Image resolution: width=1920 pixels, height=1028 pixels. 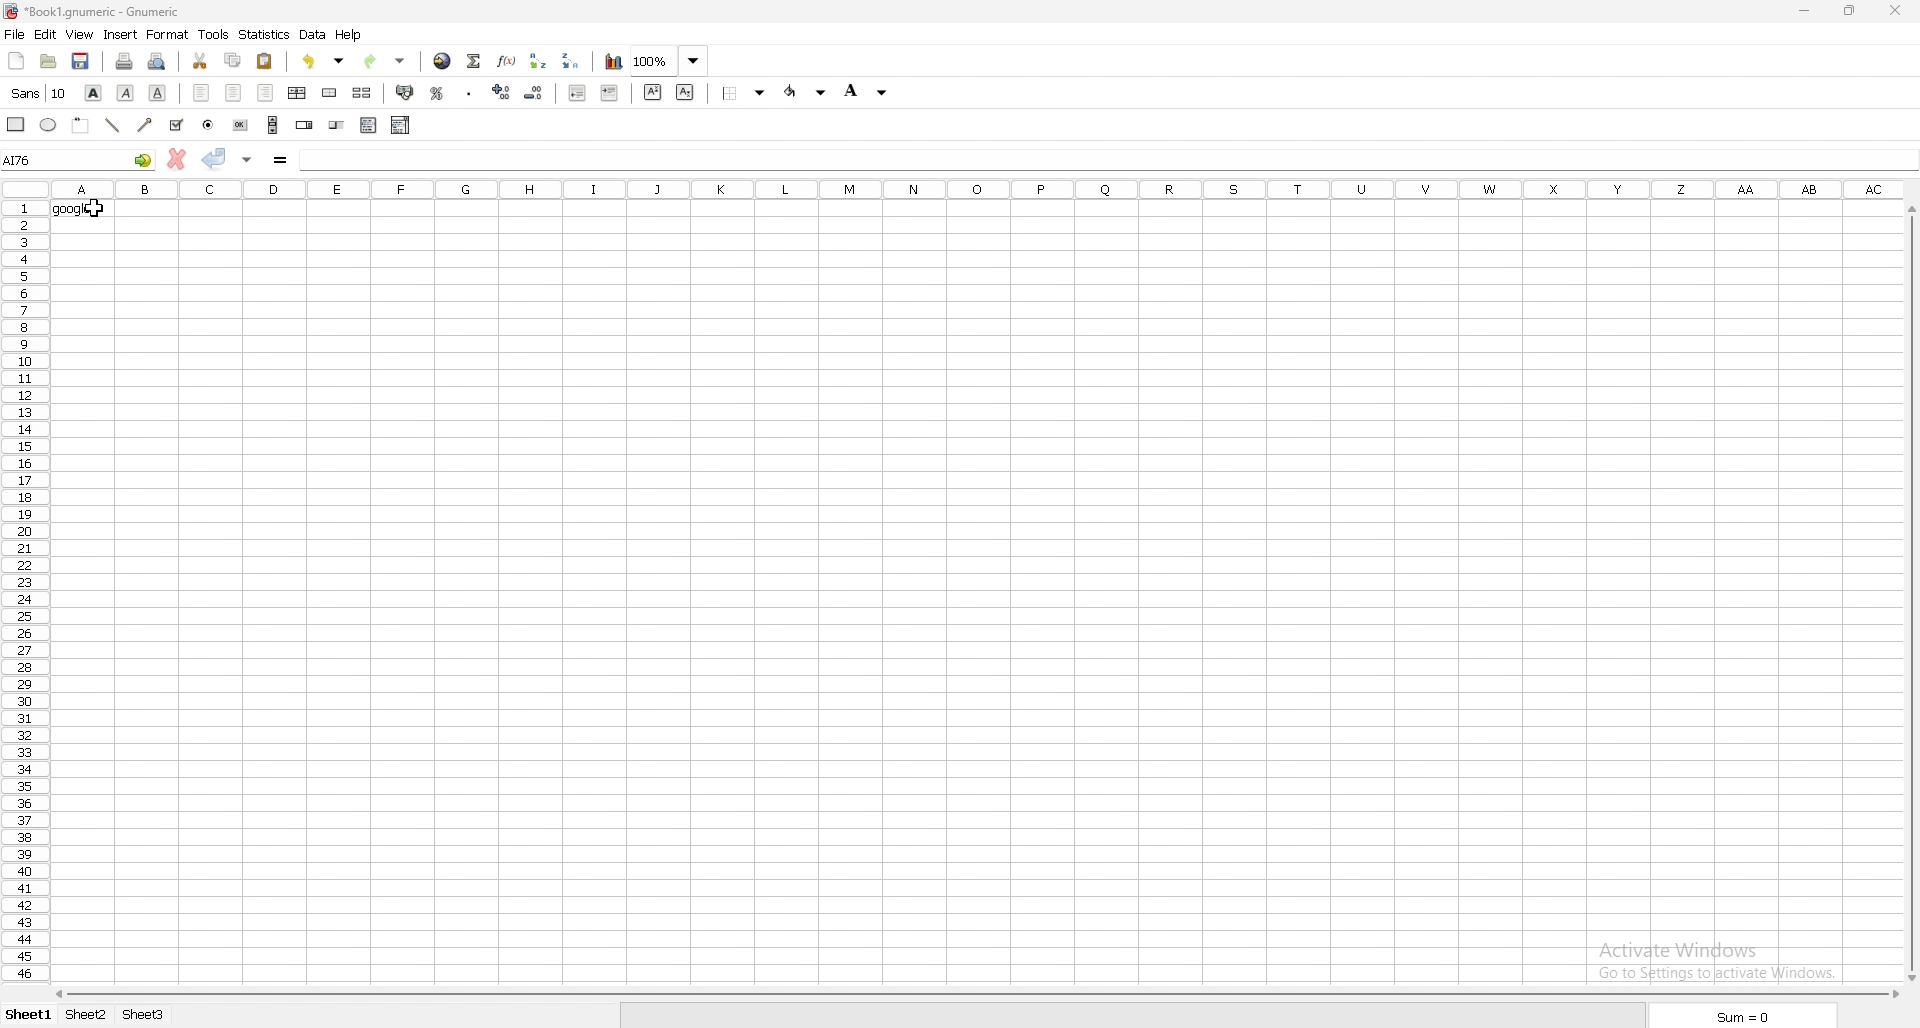 What do you see at coordinates (233, 60) in the screenshot?
I see `copy` at bounding box center [233, 60].